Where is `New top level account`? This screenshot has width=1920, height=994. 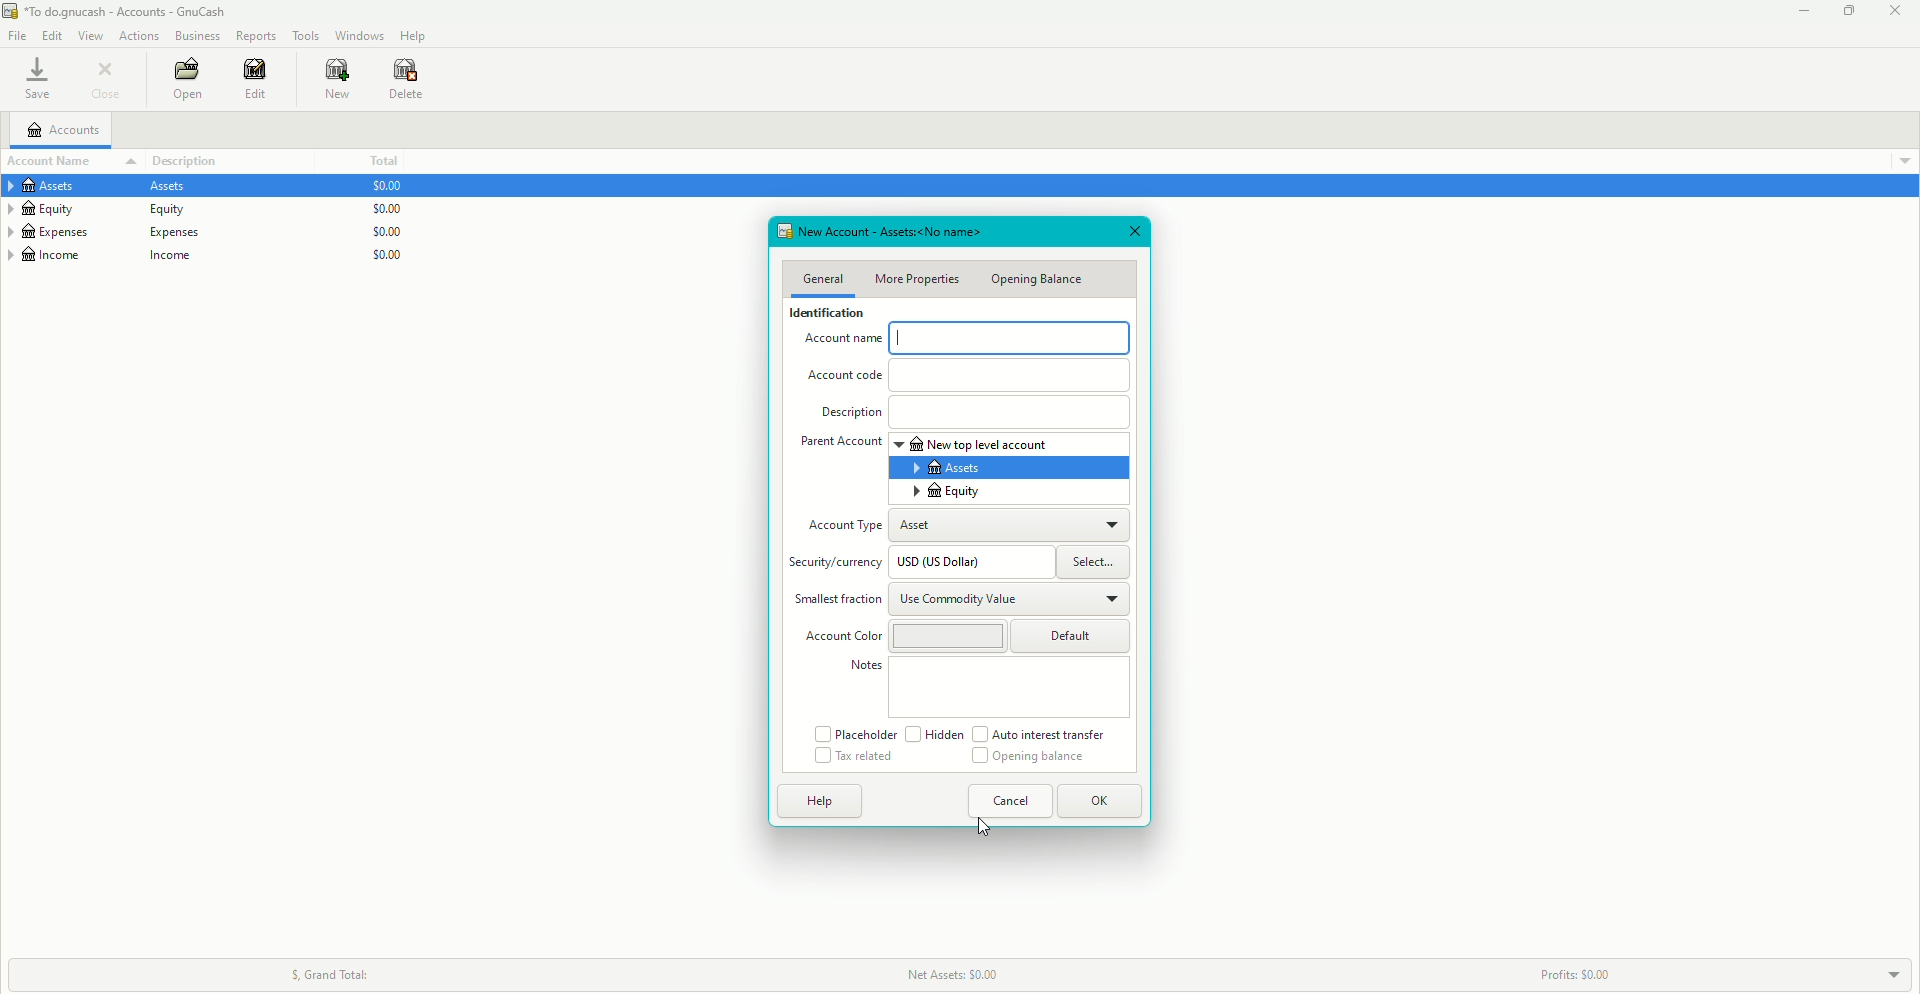
New top level account is located at coordinates (978, 444).